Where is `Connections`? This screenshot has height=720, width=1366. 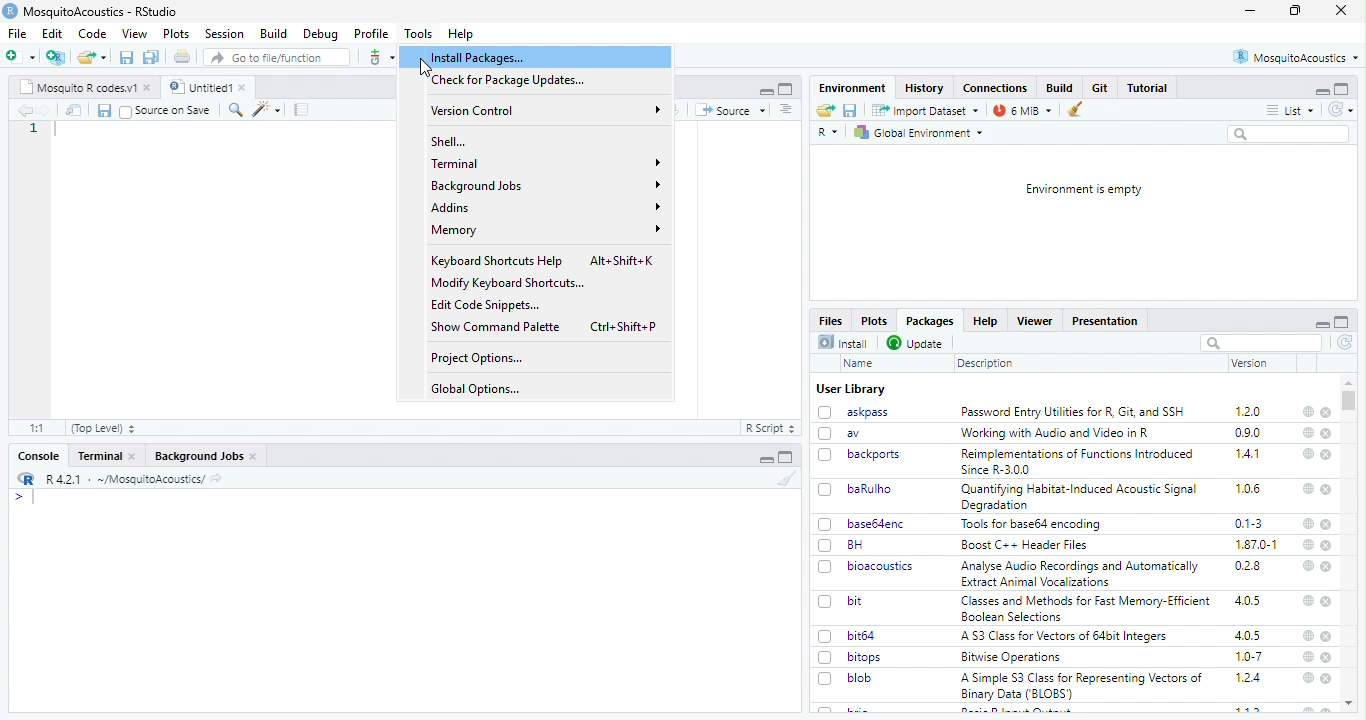
Connections is located at coordinates (997, 88).